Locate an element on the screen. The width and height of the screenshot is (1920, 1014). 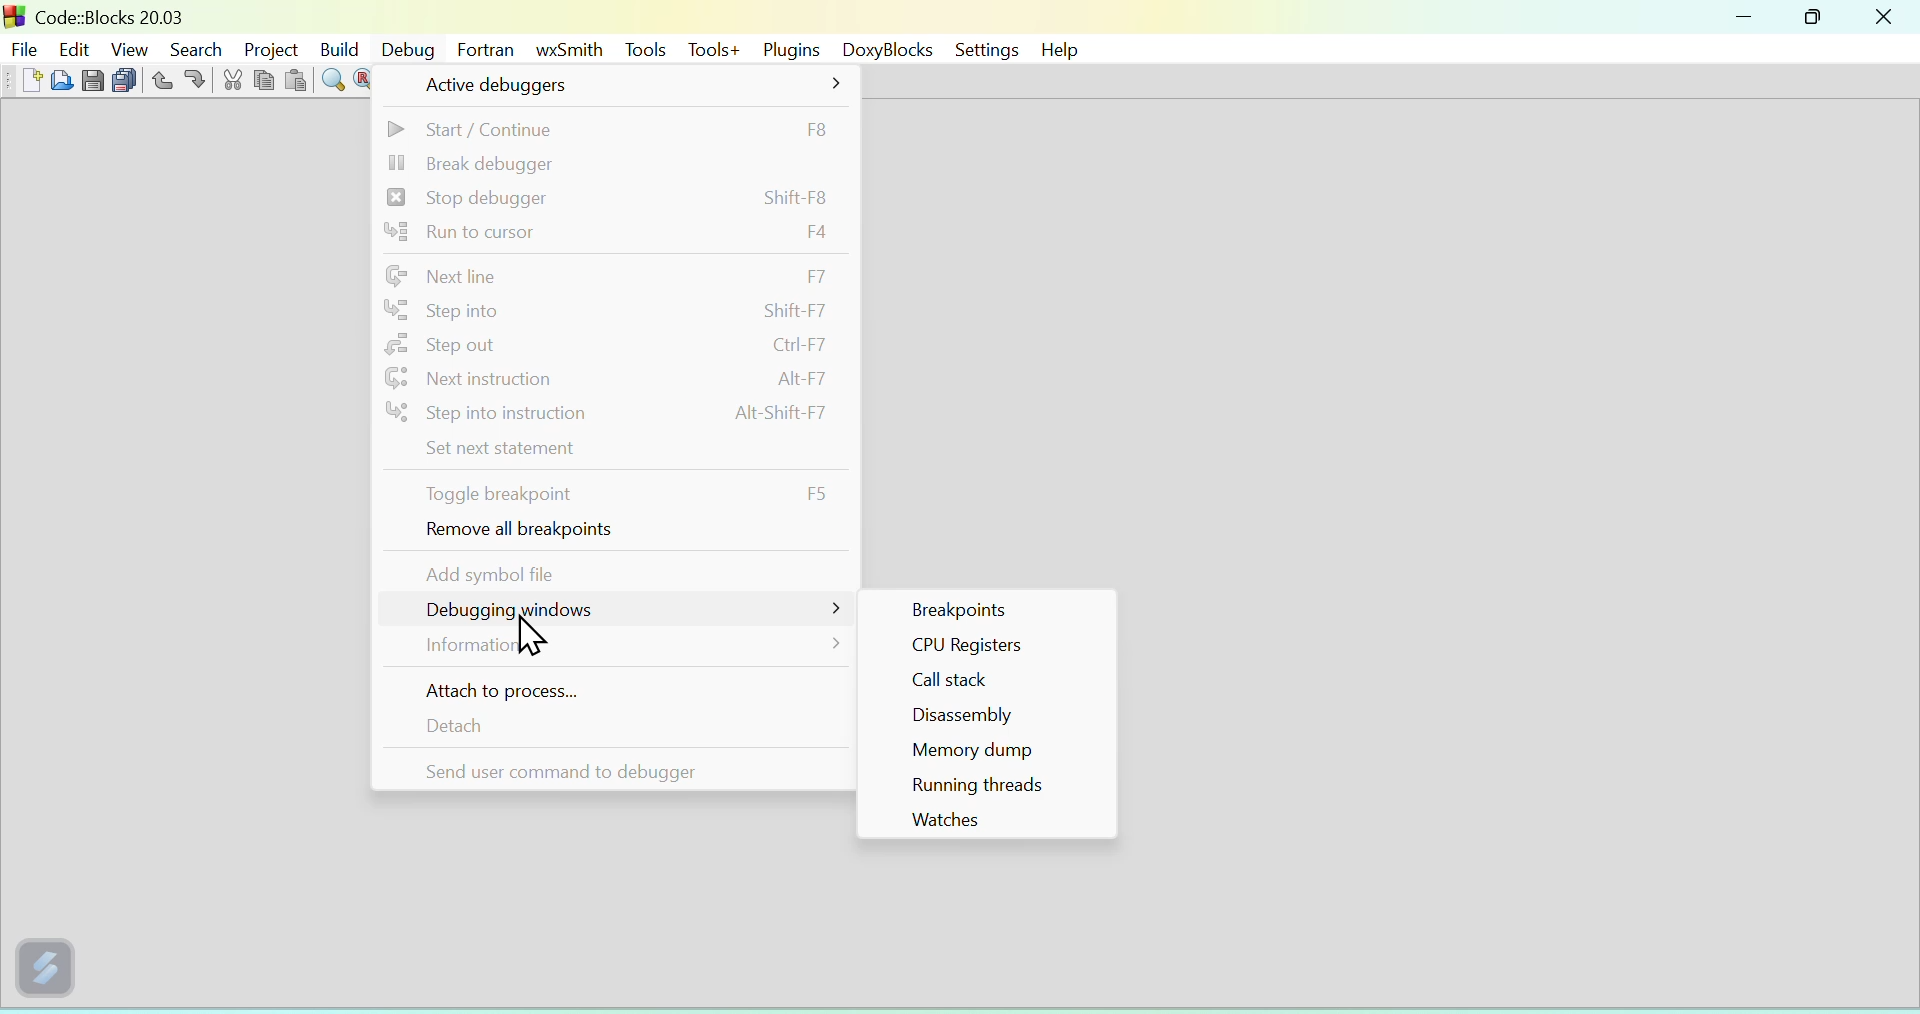
Disassembly is located at coordinates (988, 718).